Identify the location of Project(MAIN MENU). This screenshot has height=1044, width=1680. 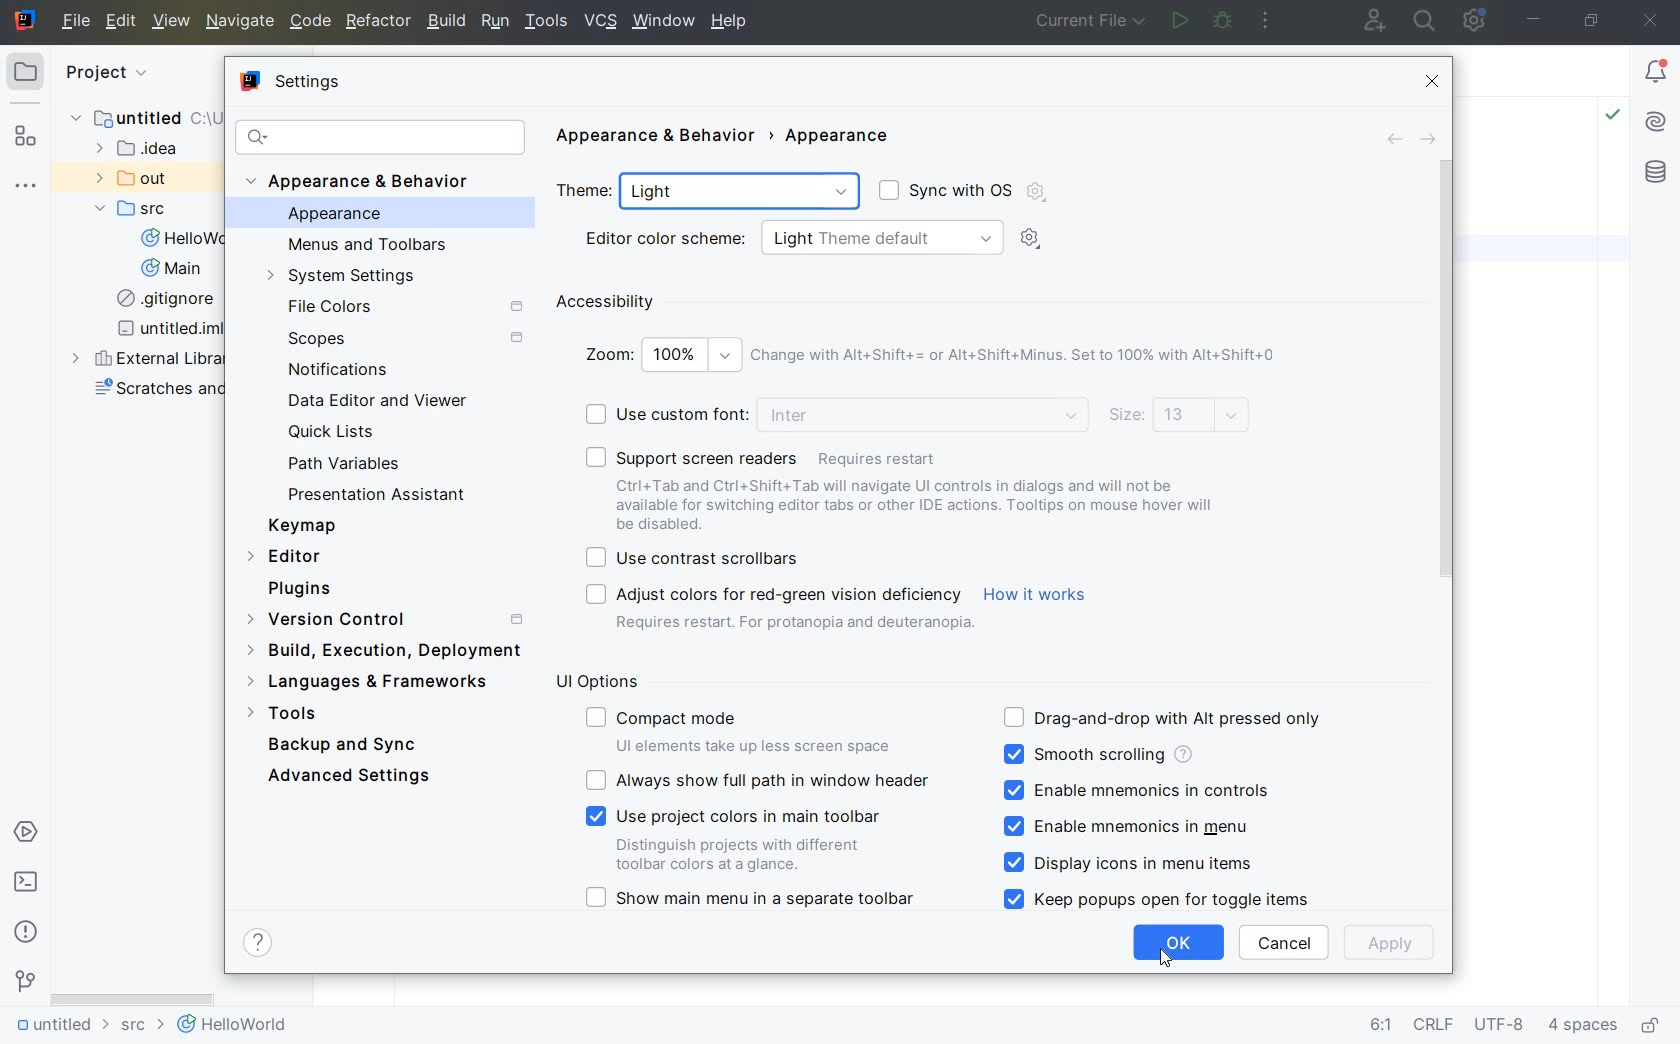
(139, 81).